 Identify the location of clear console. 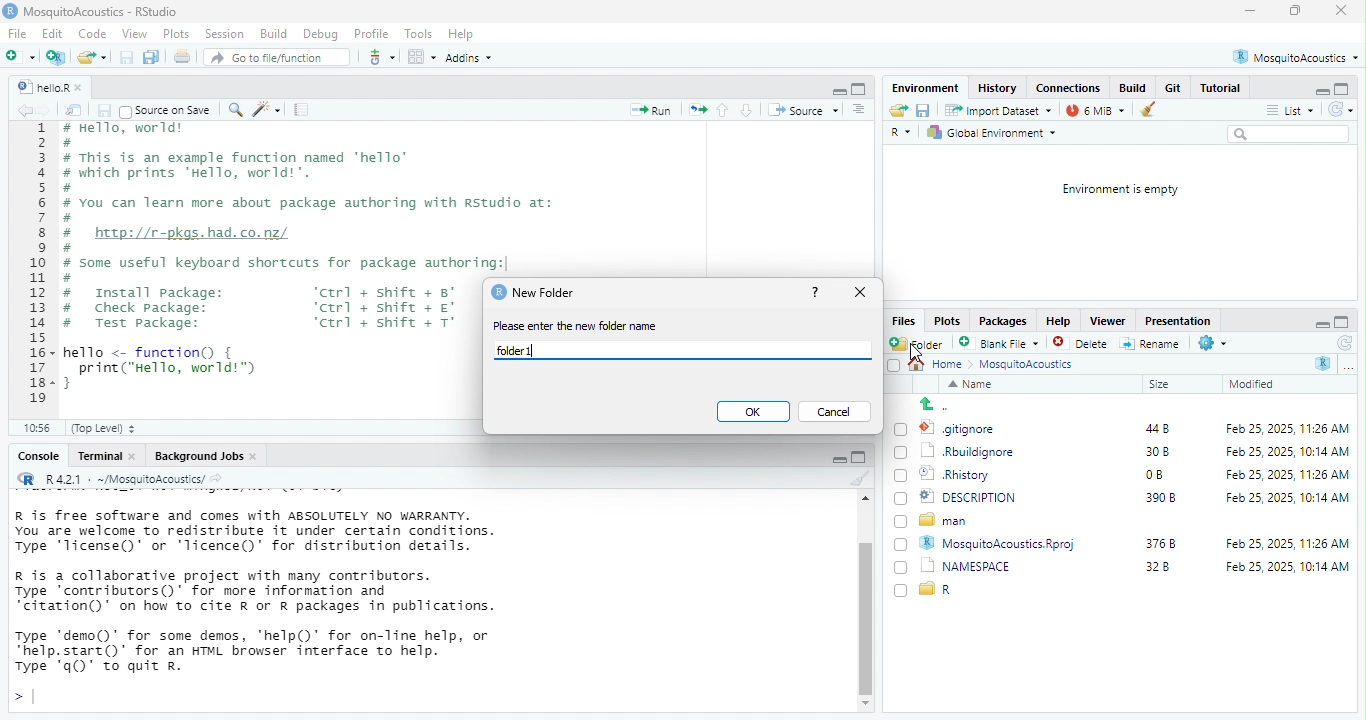
(860, 480).